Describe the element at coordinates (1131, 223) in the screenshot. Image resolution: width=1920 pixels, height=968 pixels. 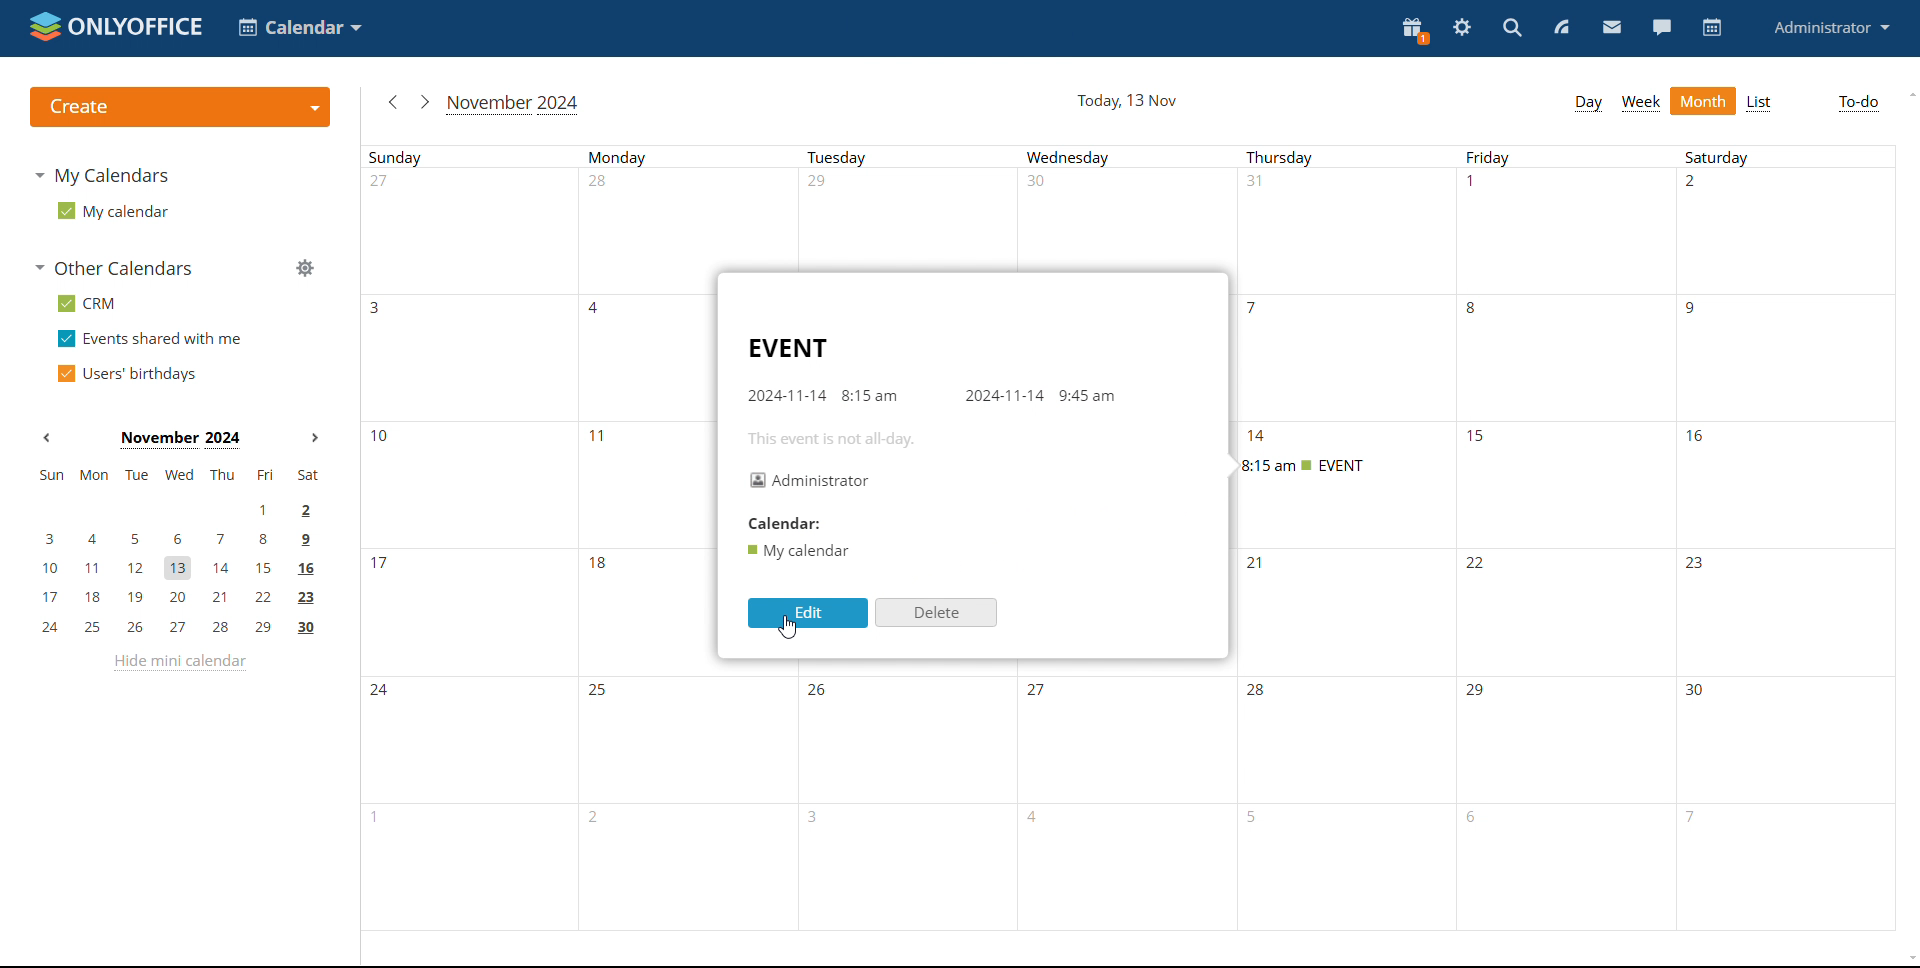
I see `unallocated time slots` at that location.